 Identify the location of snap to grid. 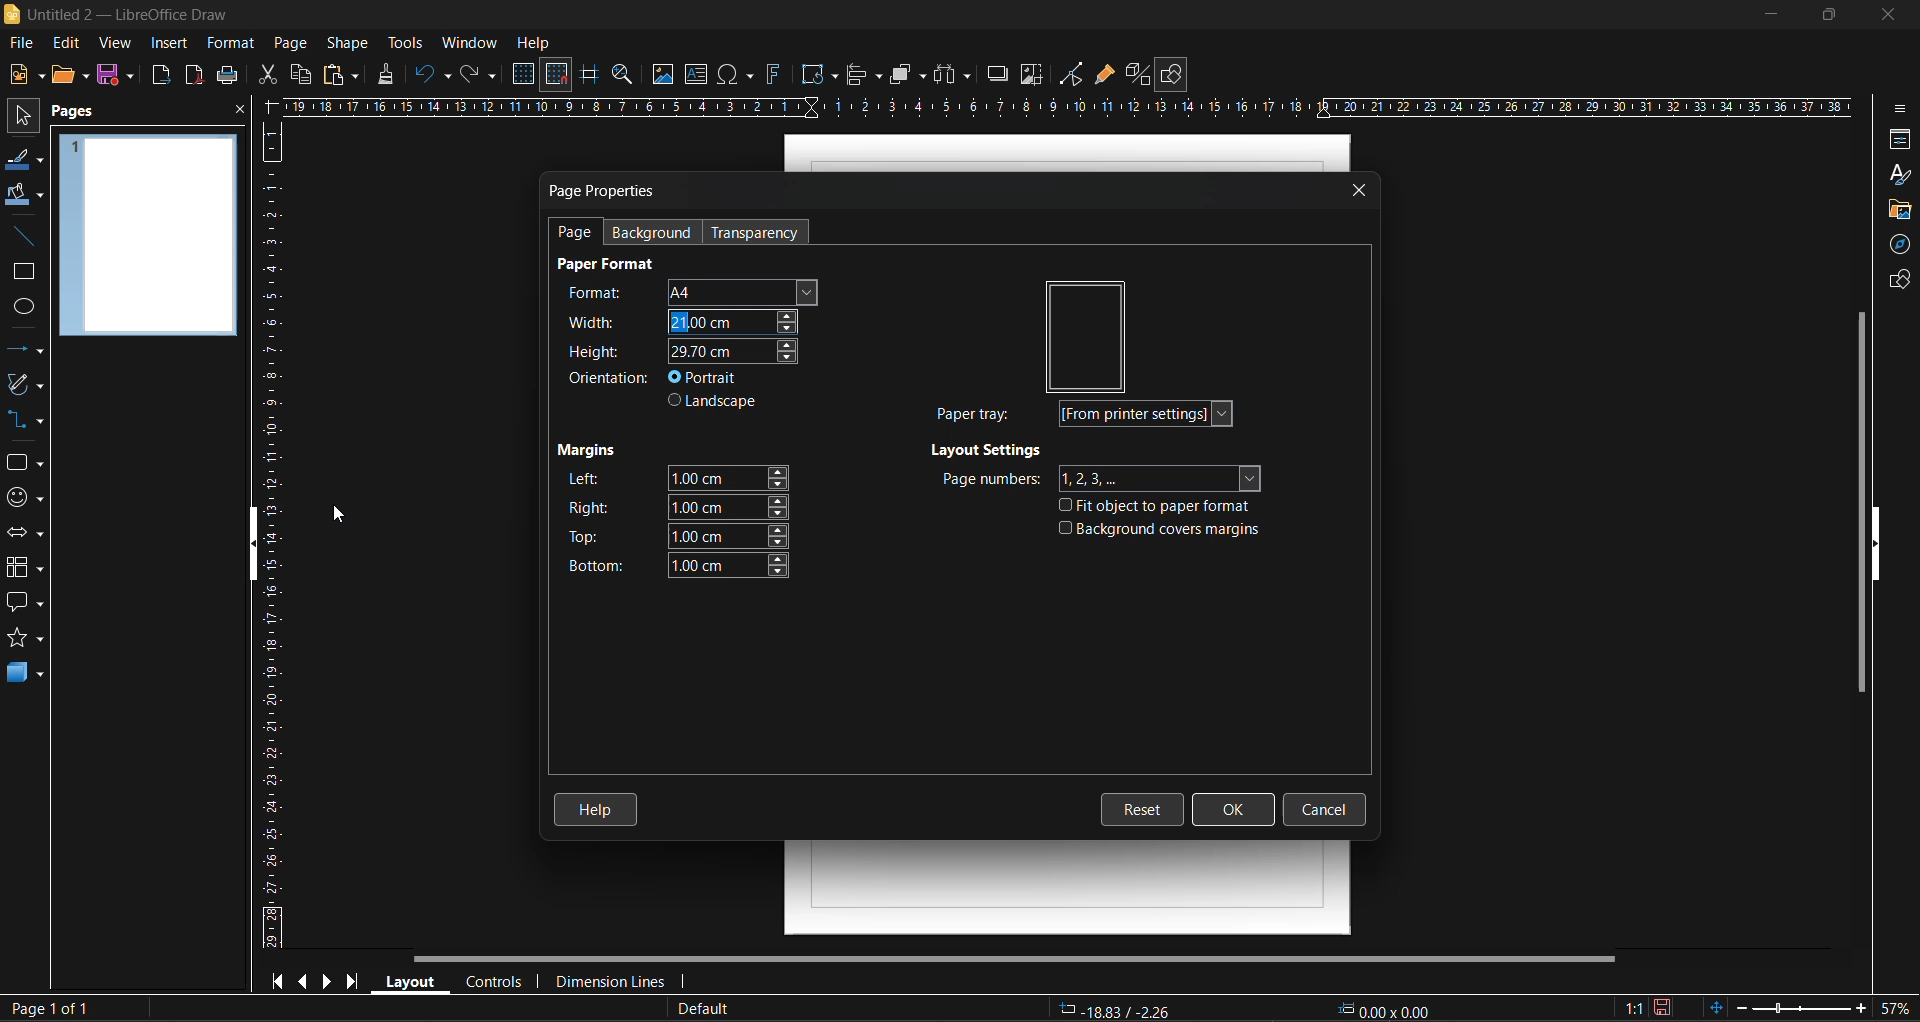
(556, 74).